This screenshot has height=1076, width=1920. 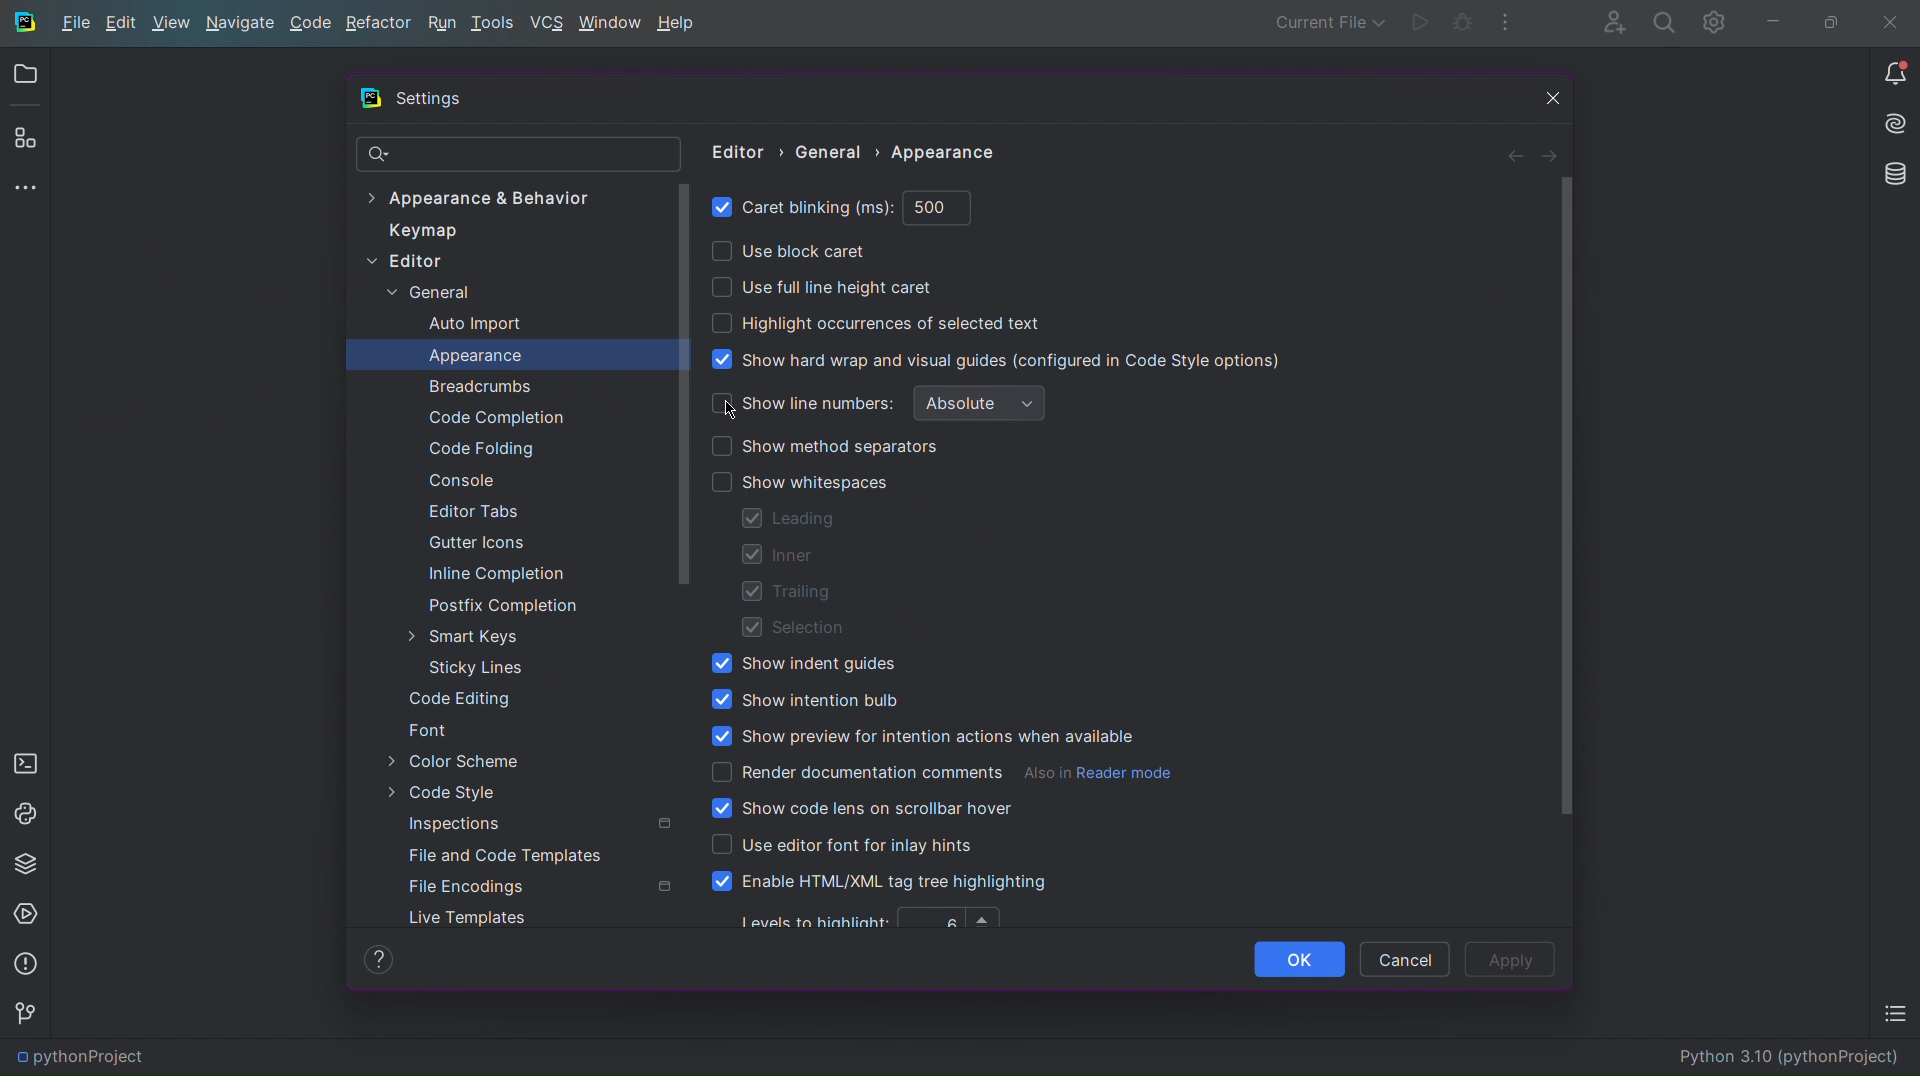 What do you see at coordinates (312, 23) in the screenshot?
I see `Code` at bounding box center [312, 23].